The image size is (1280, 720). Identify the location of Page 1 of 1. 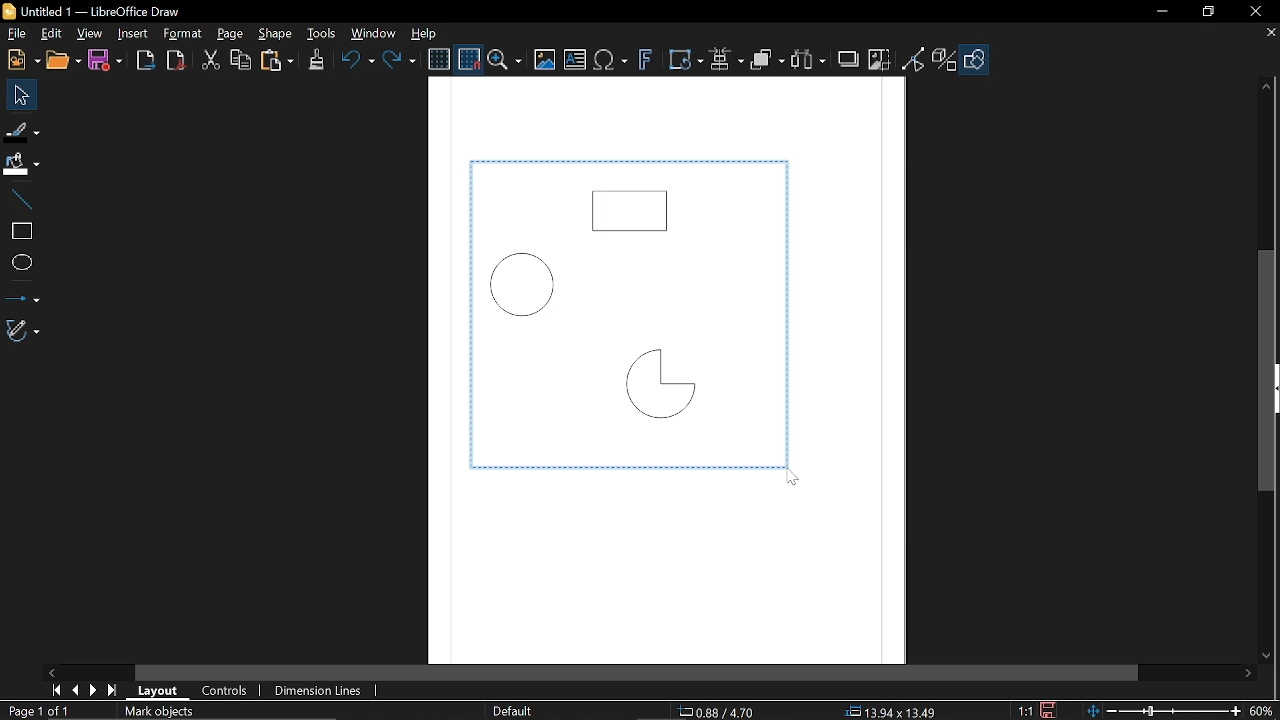
(38, 711).